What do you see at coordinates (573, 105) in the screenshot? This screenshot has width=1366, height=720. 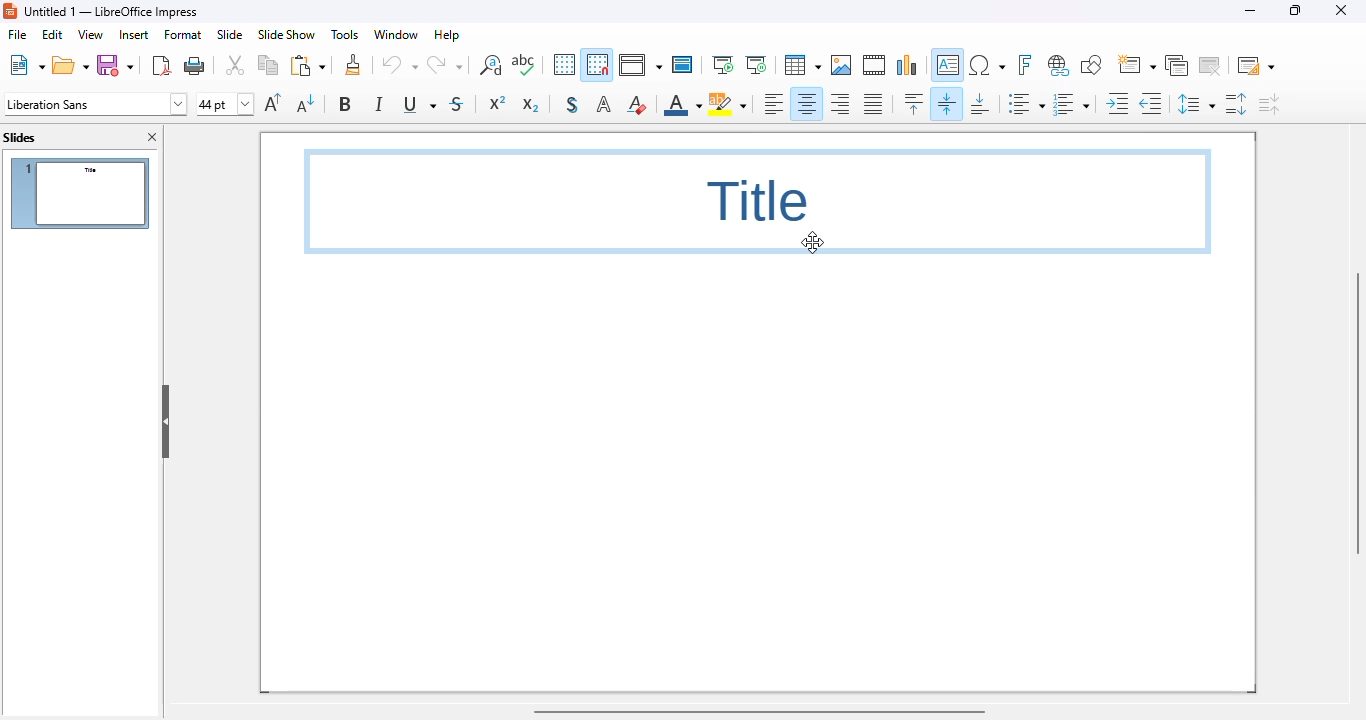 I see `toggle shadow` at bounding box center [573, 105].